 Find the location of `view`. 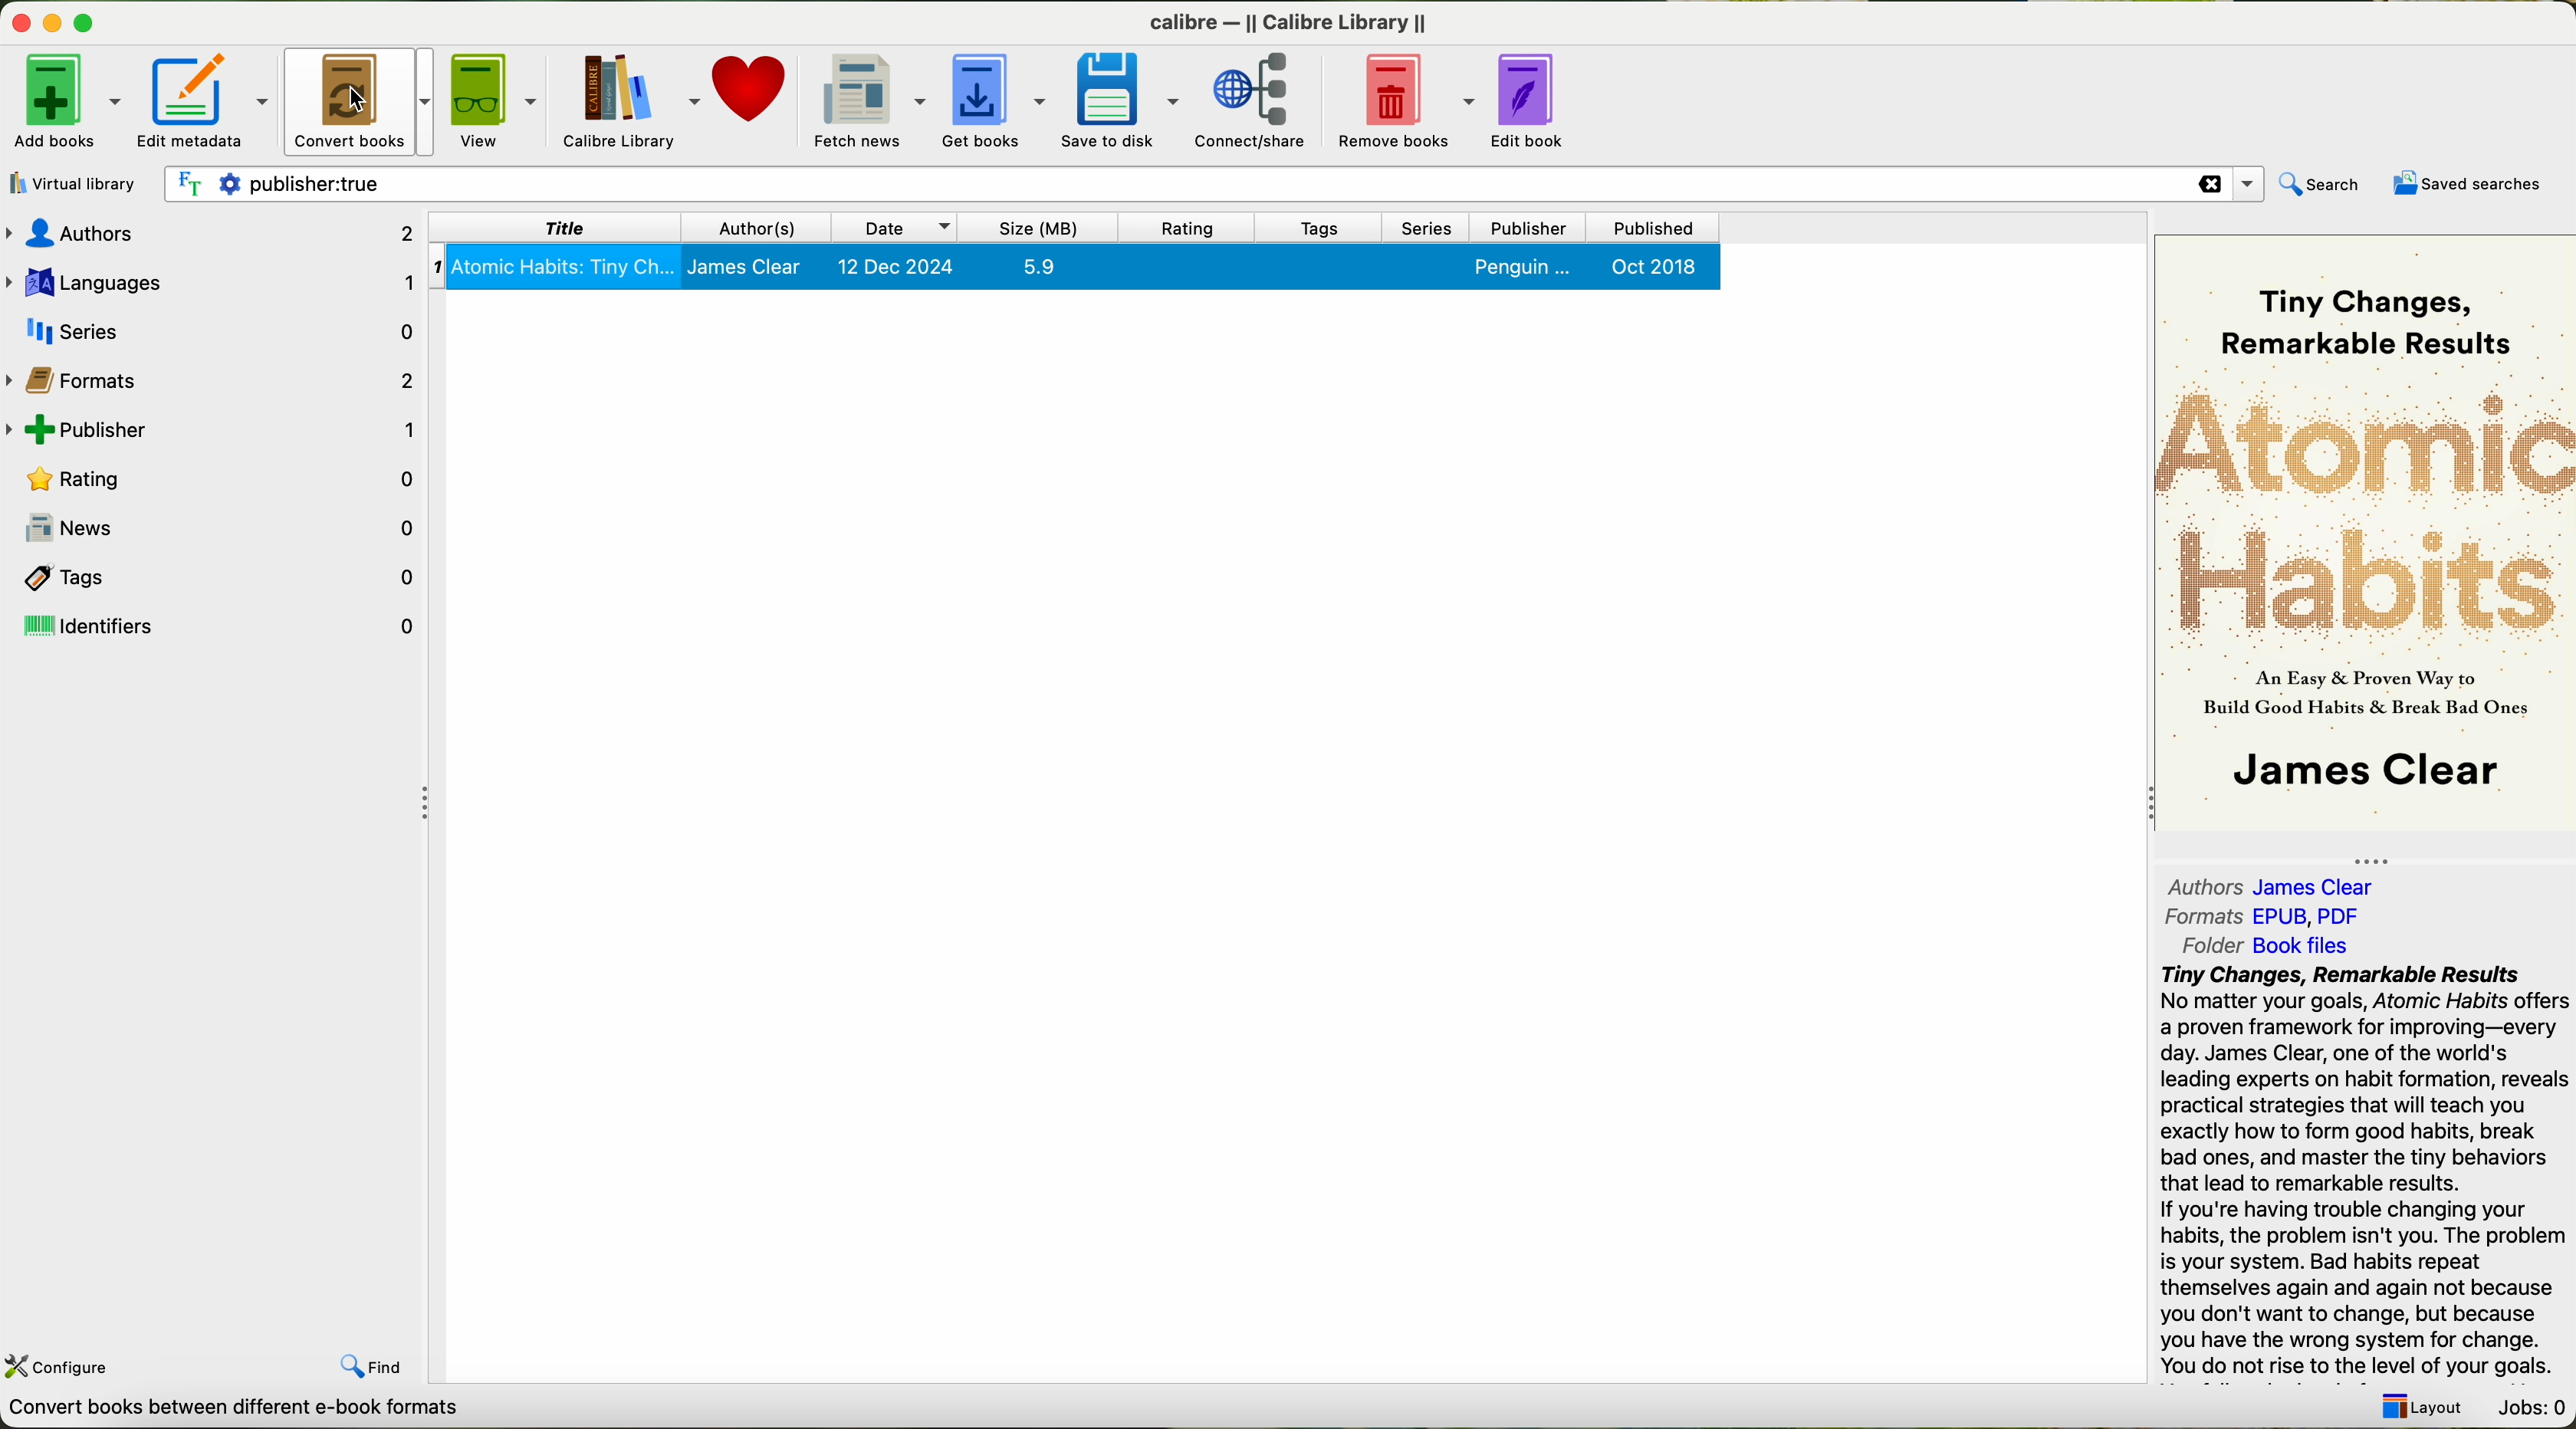

view is located at coordinates (496, 99).